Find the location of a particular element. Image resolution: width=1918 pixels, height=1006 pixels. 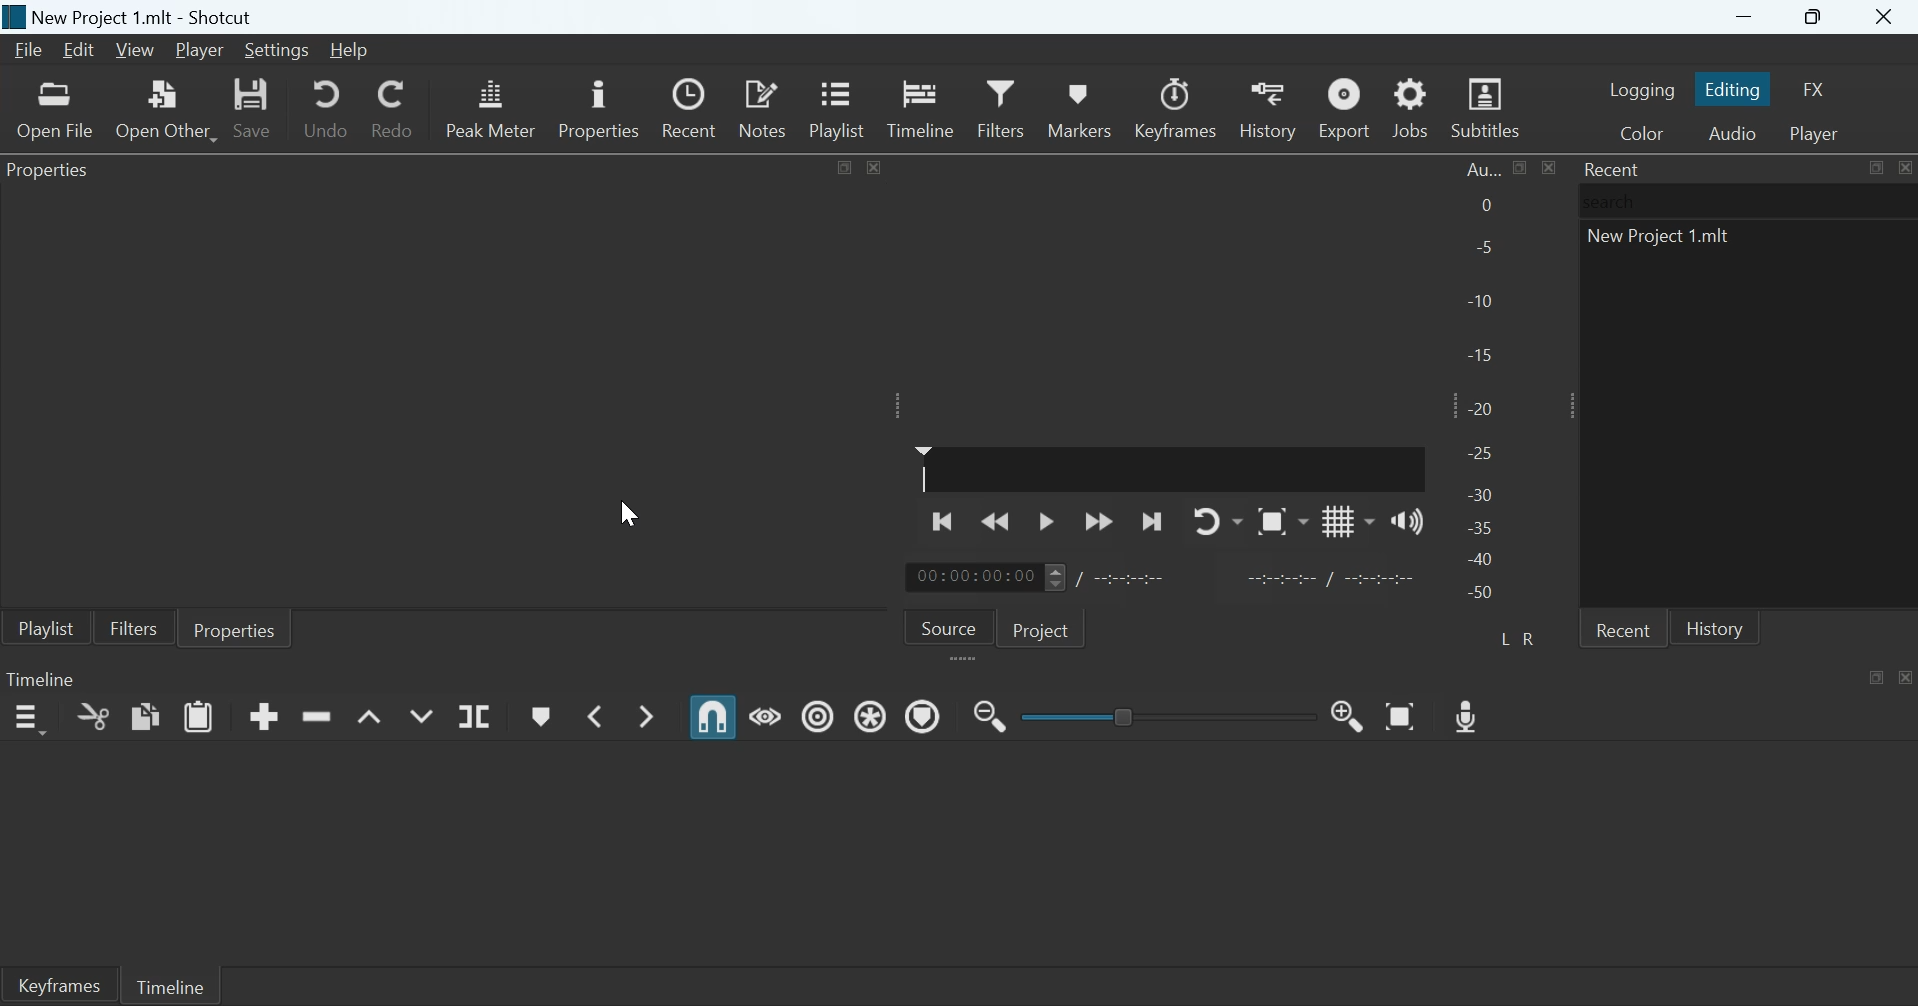

Recent is located at coordinates (1614, 169).